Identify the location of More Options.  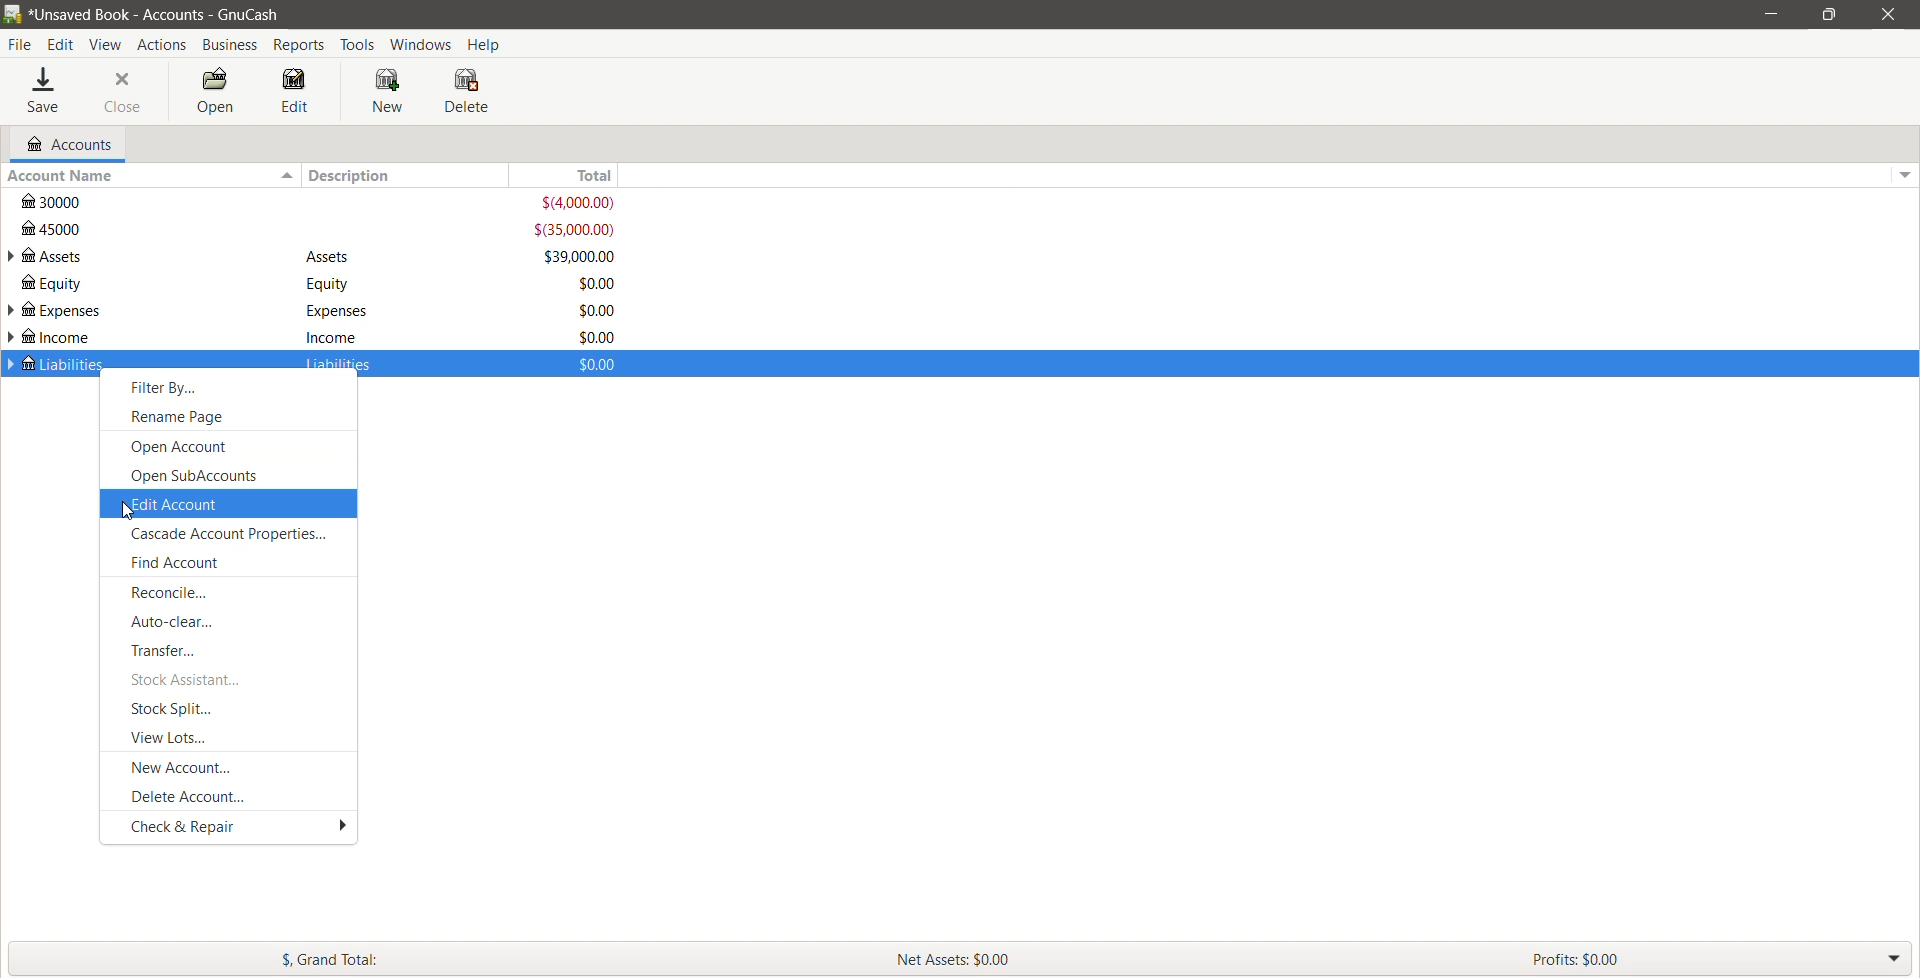
(338, 826).